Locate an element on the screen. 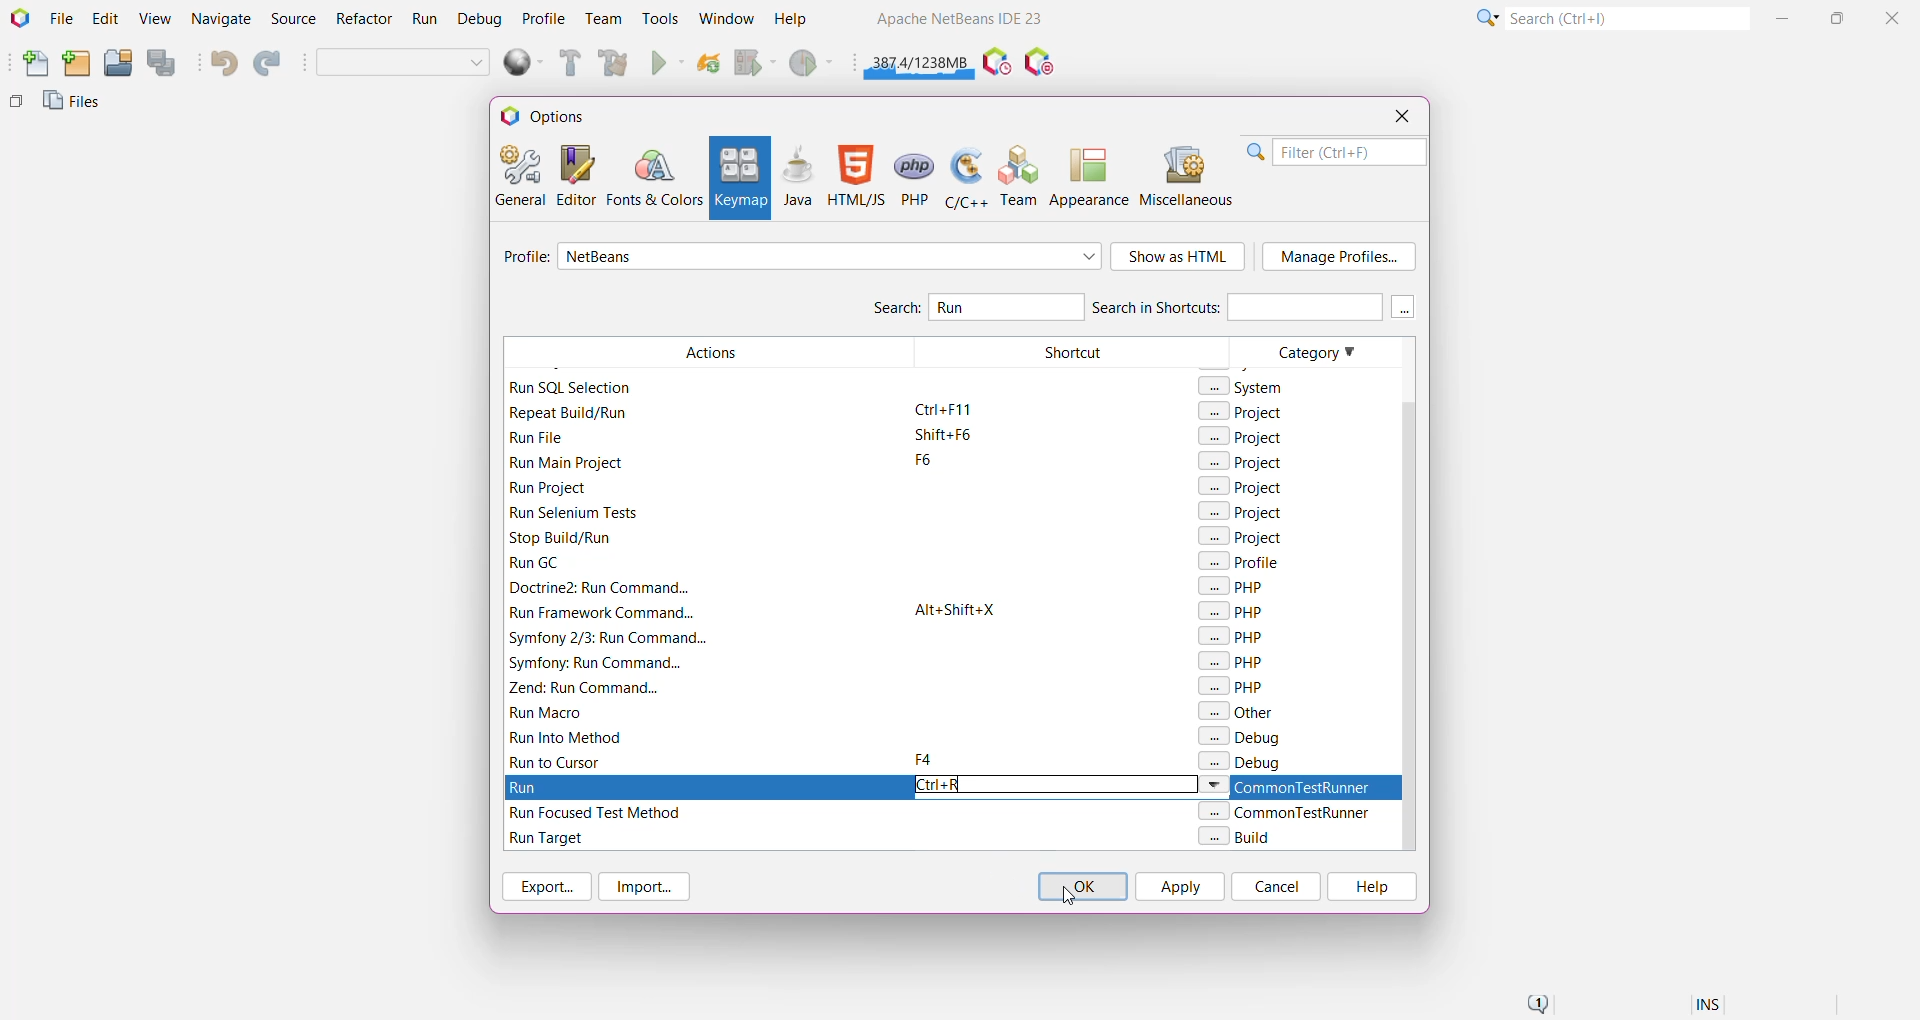 The height and width of the screenshot is (1020, 1920). New File is located at coordinates (31, 65).